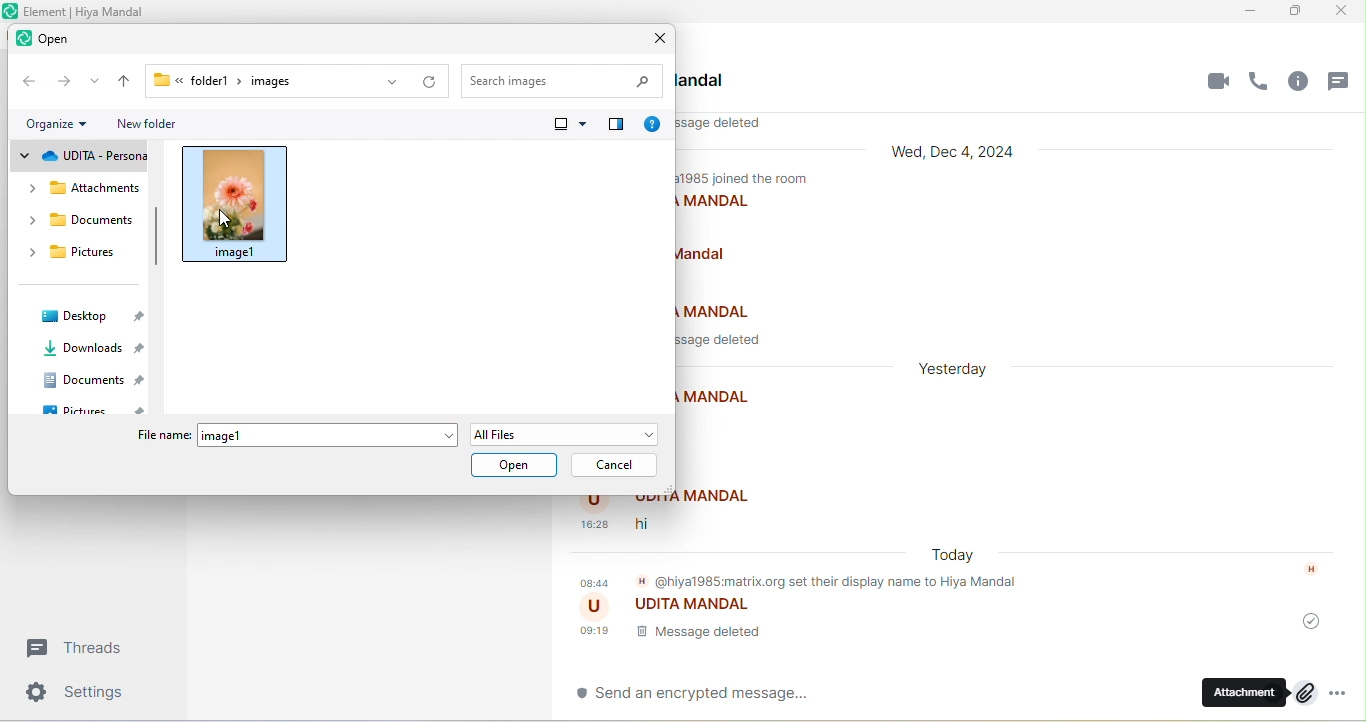 The width and height of the screenshot is (1366, 722). I want to click on @hiya1985matrix.org set their display name to hiya mandal, so click(805, 584).